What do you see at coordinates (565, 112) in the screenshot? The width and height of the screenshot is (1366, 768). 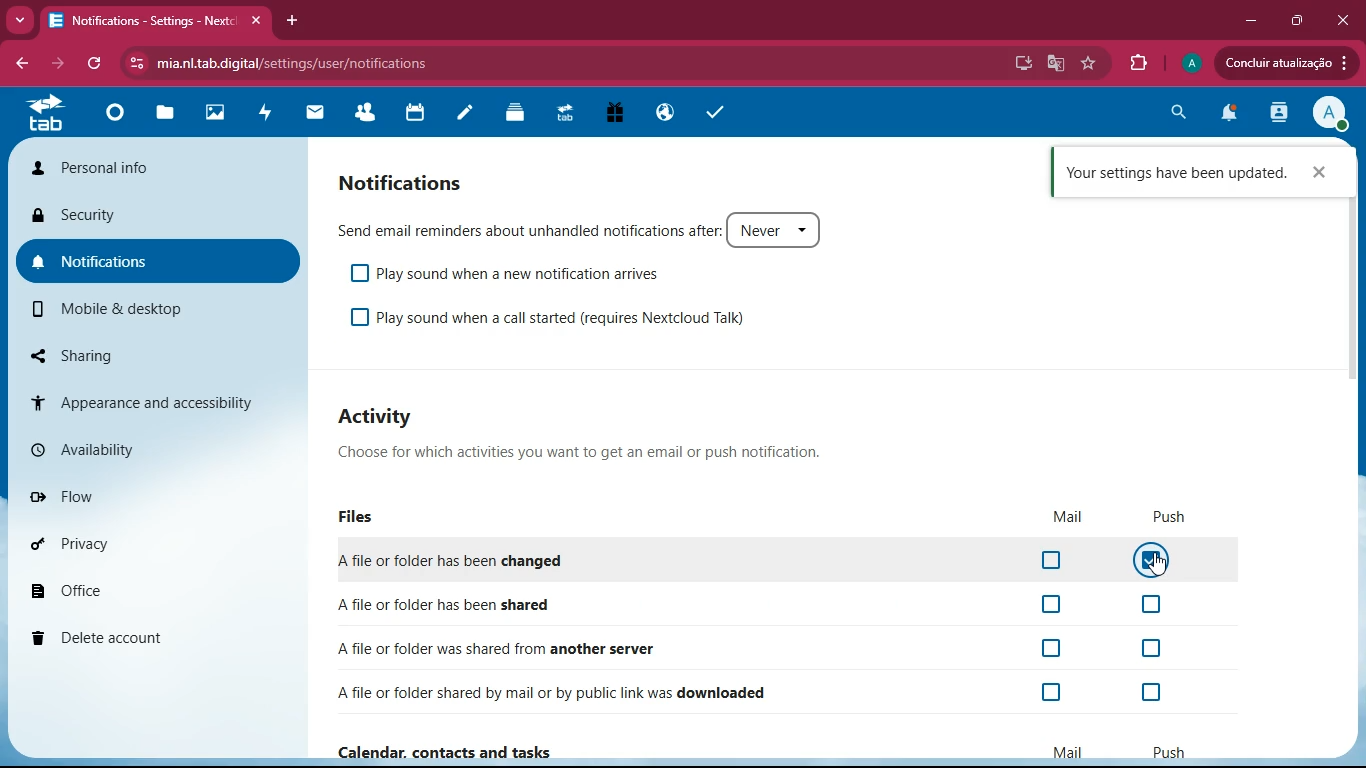 I see `tab` at bounding box center [565, 112].